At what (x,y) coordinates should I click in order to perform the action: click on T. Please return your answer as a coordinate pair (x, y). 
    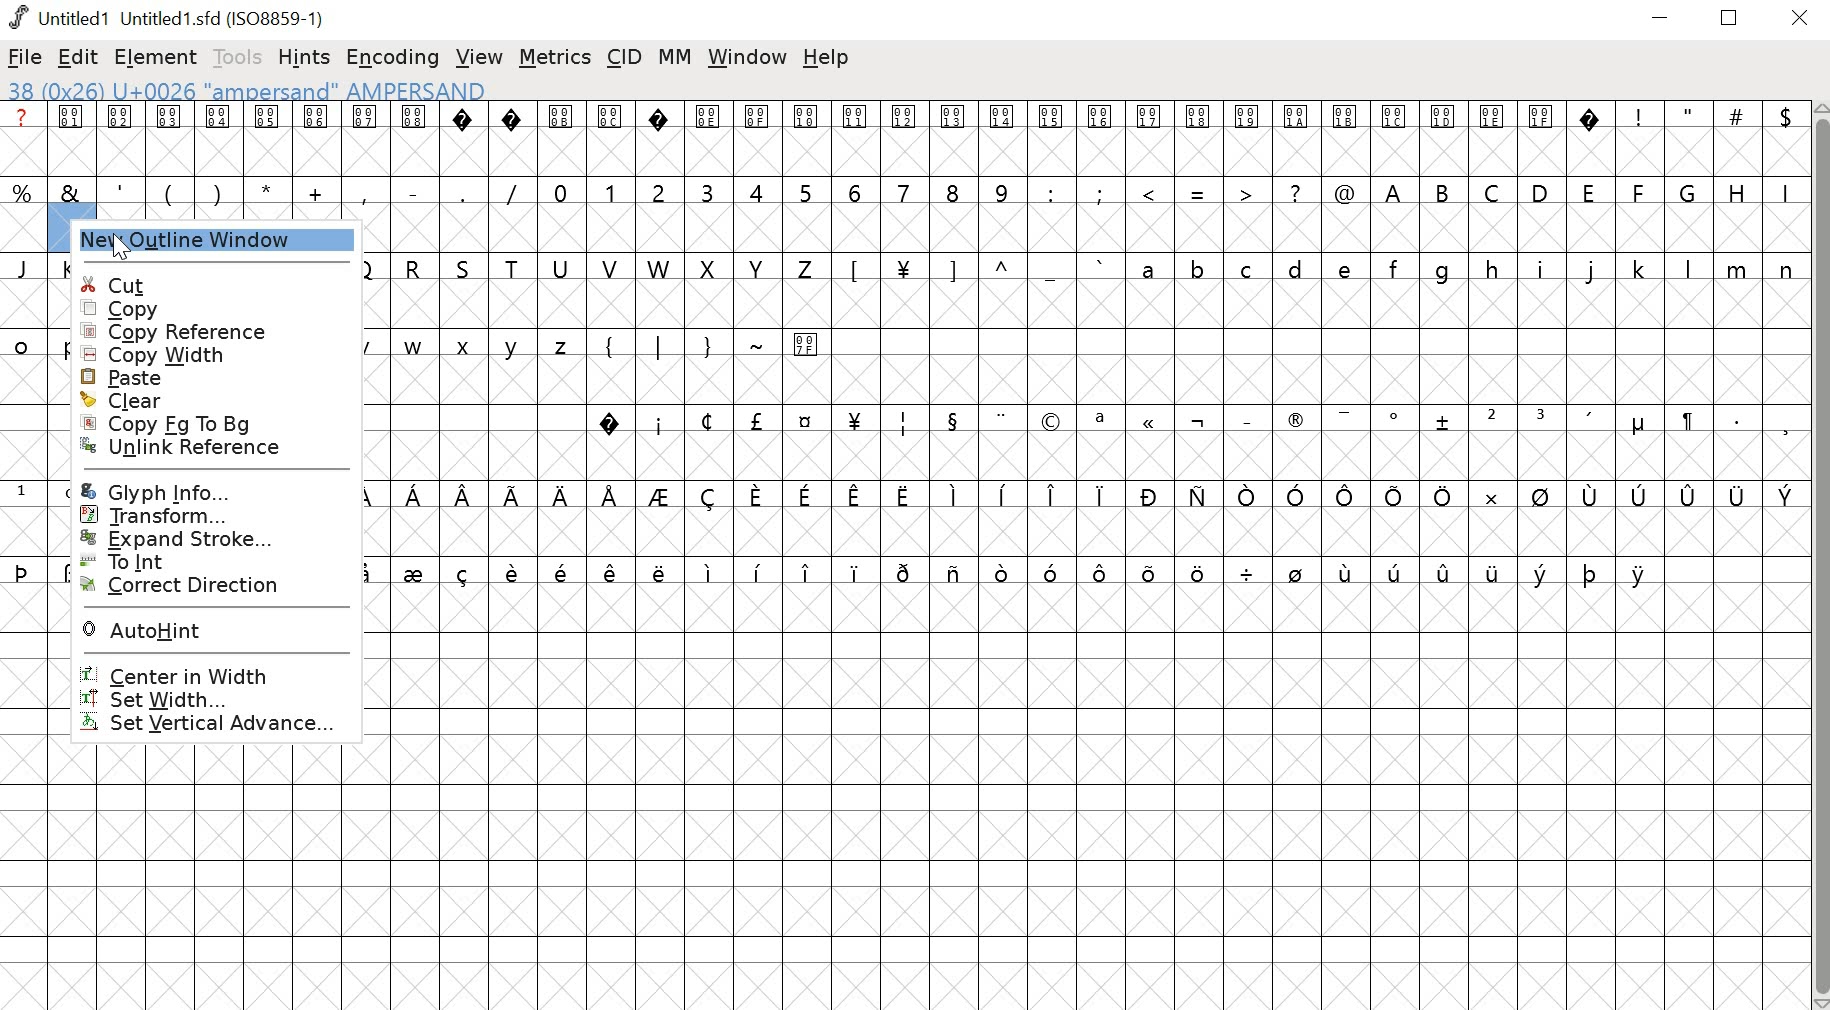
    Looking at the image, I should click on (517, 266).